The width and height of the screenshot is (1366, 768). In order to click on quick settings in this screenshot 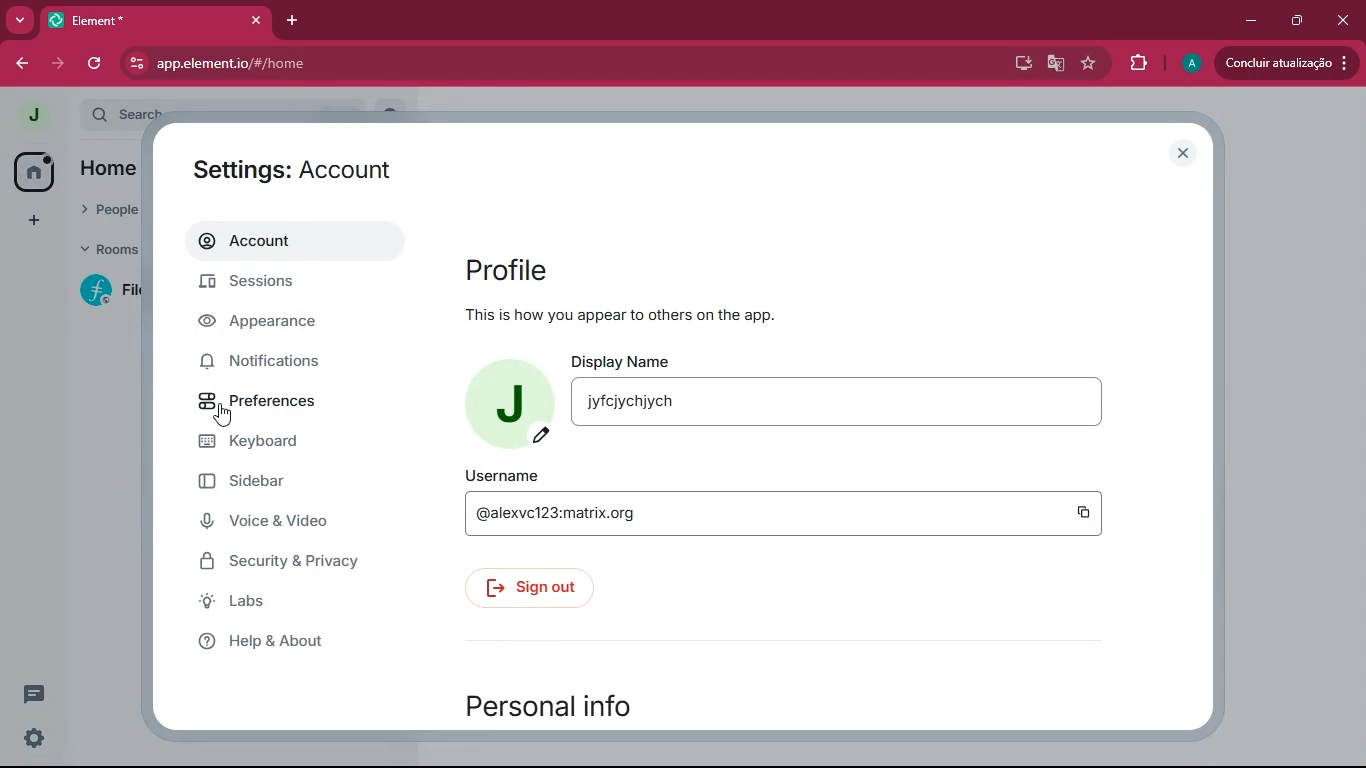, I will do `click(34, 737)`.